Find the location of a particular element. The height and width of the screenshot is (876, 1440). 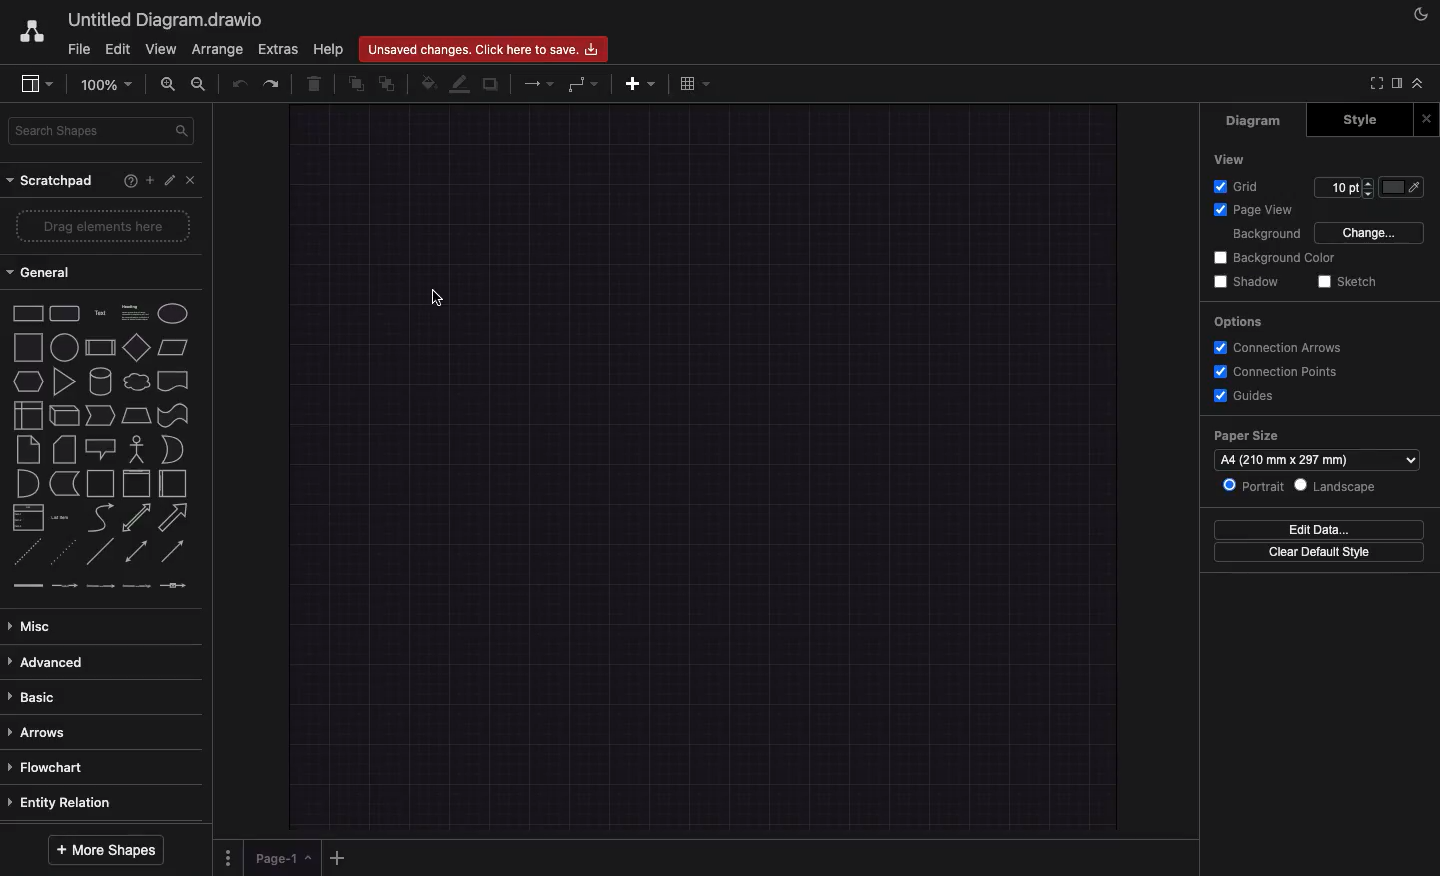

triangle is located at coordinates (63, 381).